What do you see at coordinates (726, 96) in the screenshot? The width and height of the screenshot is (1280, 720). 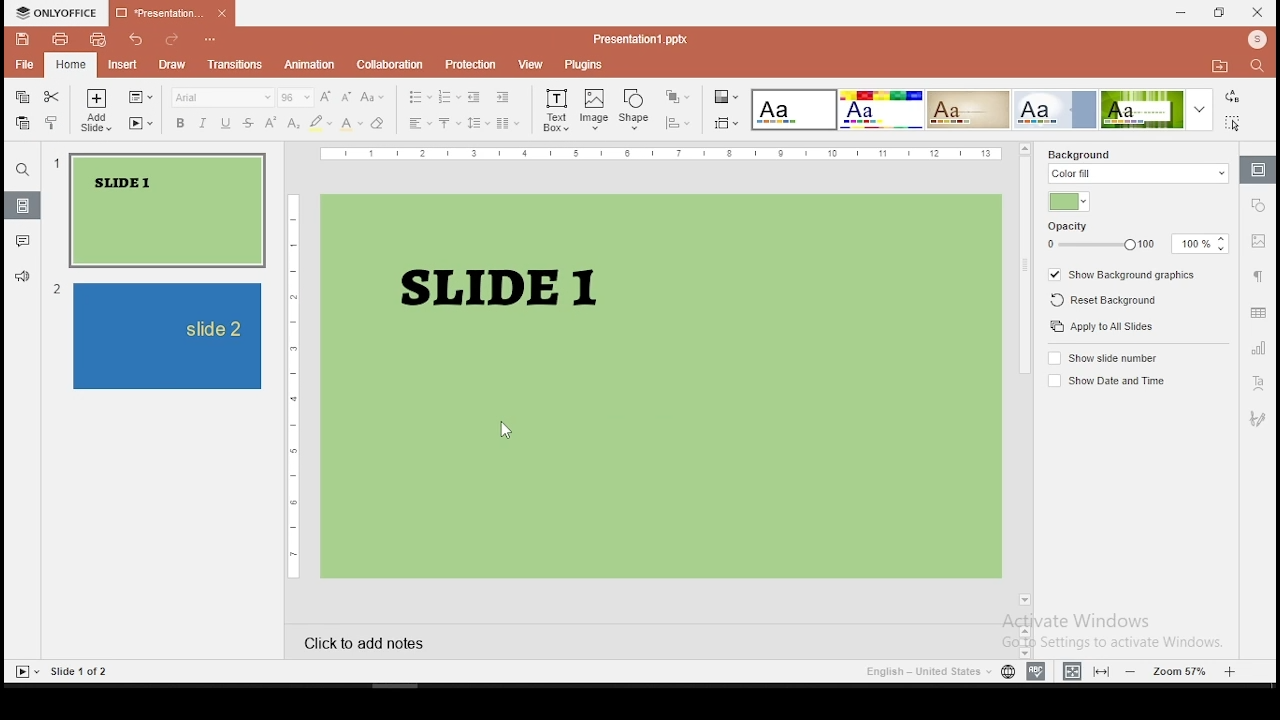 I see `change color theme` at bounding box center [726, 96].